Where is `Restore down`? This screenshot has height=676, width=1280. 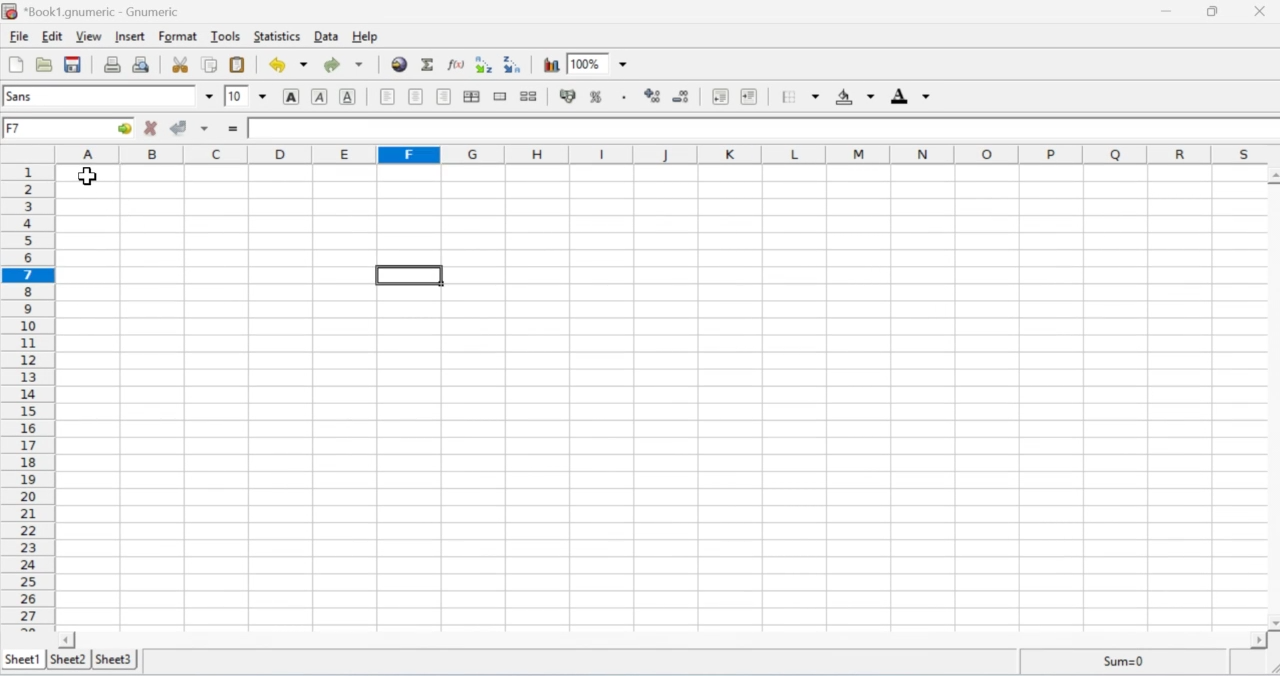
Restore down is located at coordinates (1214, 12).